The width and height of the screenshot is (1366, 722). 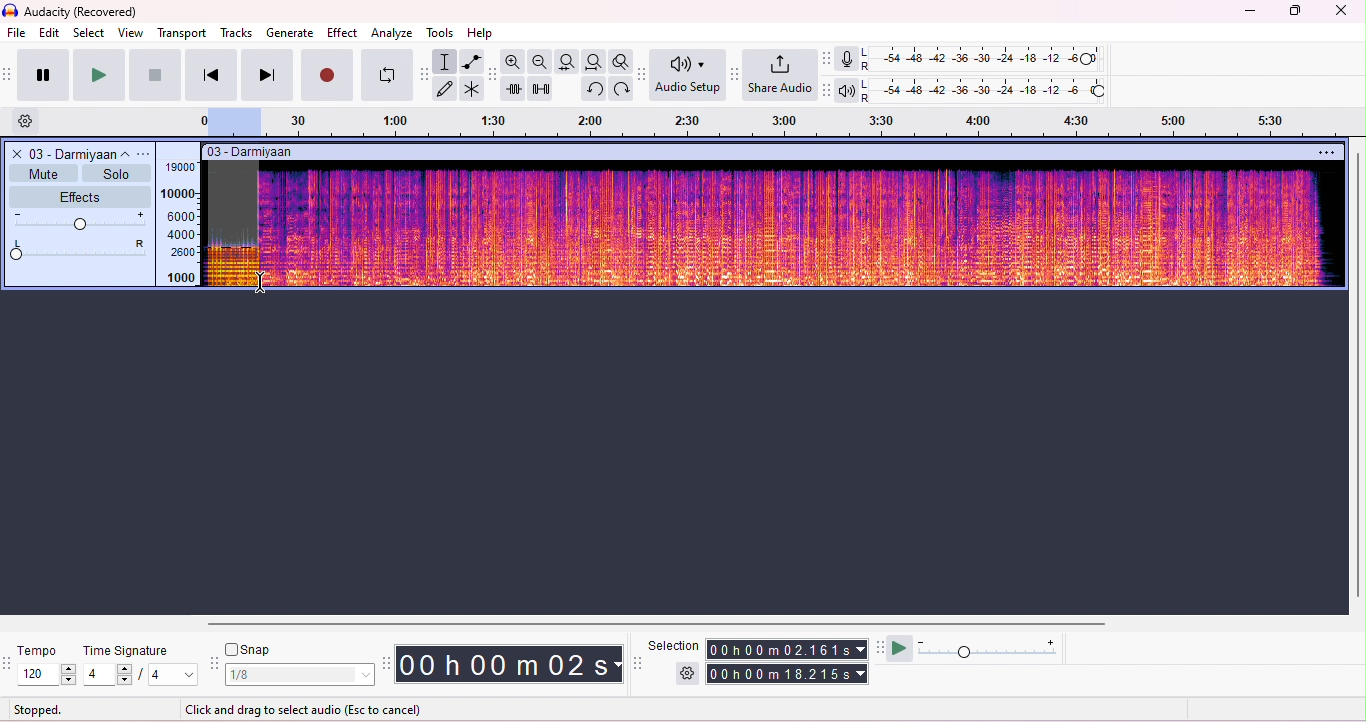 What do you see at coordinates (254, 648) in the screenshot?
I see `snap` at bounding box center [254, 648].